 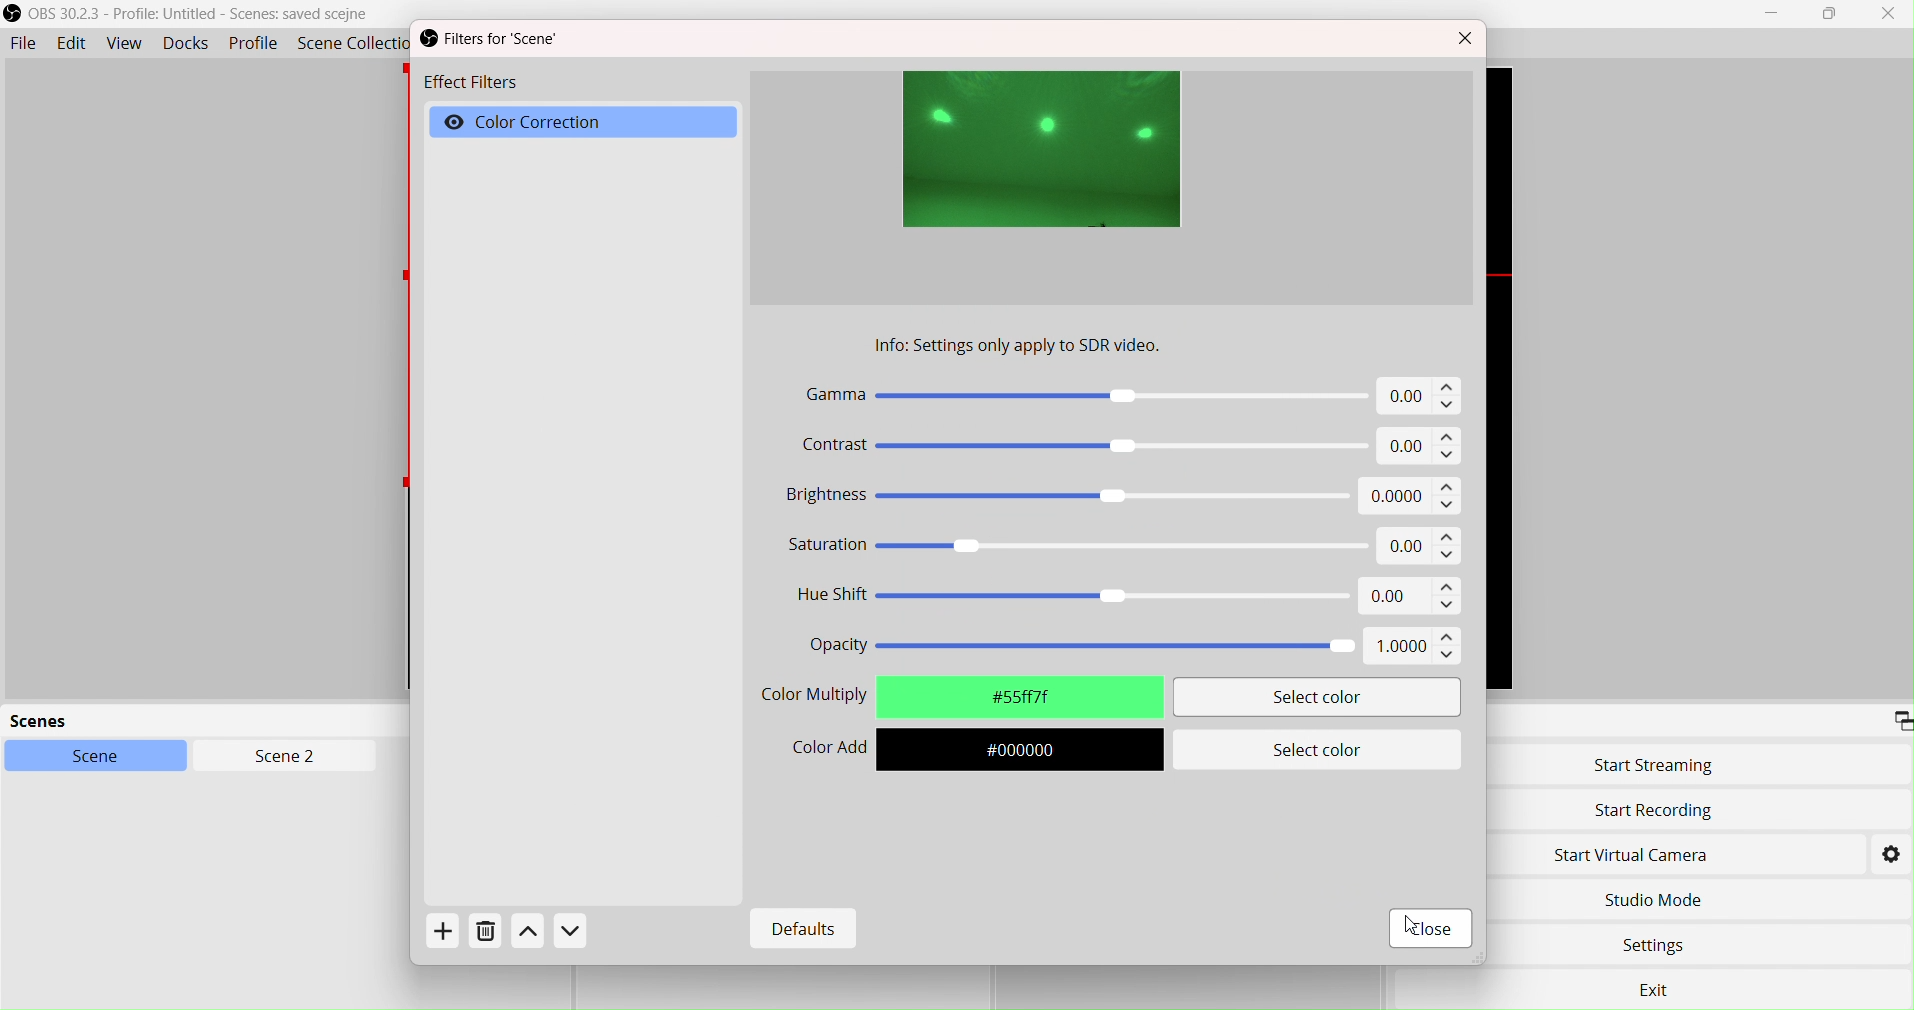 What do you see at coordinates (254, 45) in the screenshot?
I see `Profile` at bounding box center [254, 45].